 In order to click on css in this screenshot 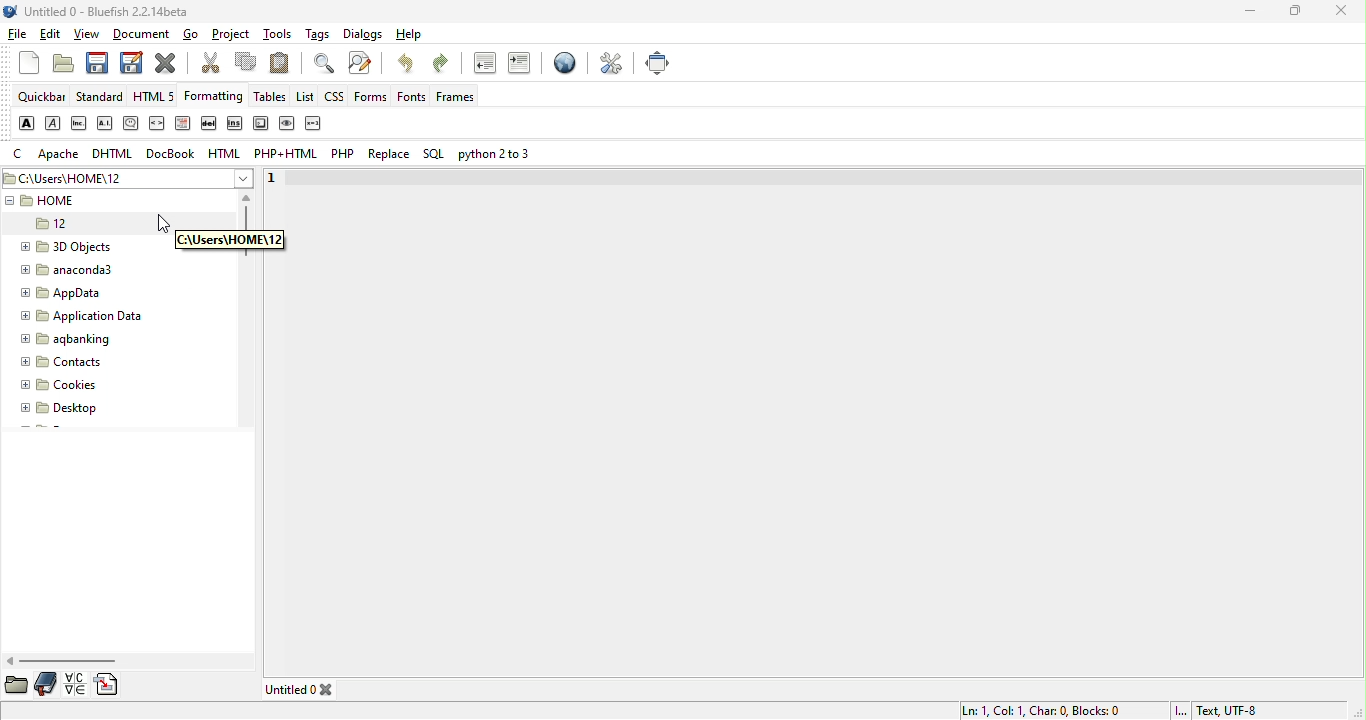, I will do `click(336, 97)`.